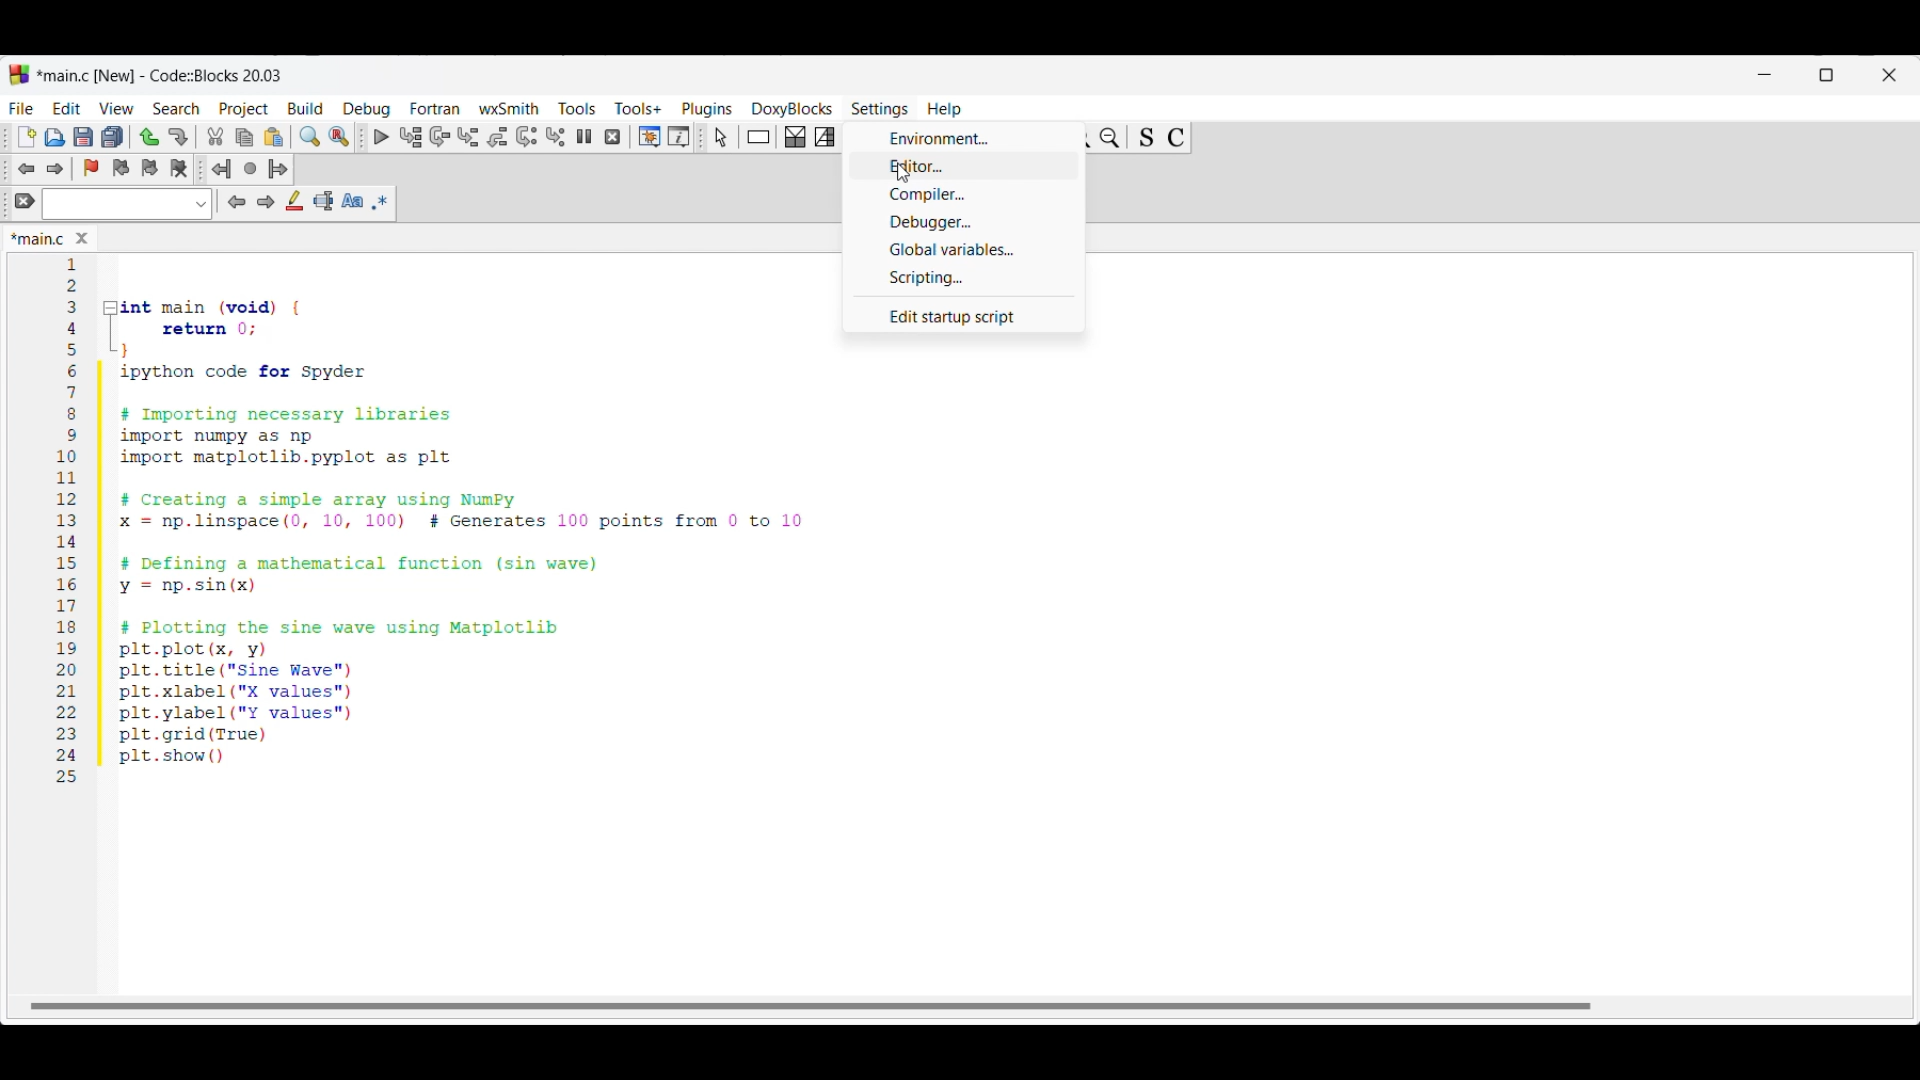  Describe the element at coordinates (964, 194) in the screenshot. I see `Compiler` at that location.